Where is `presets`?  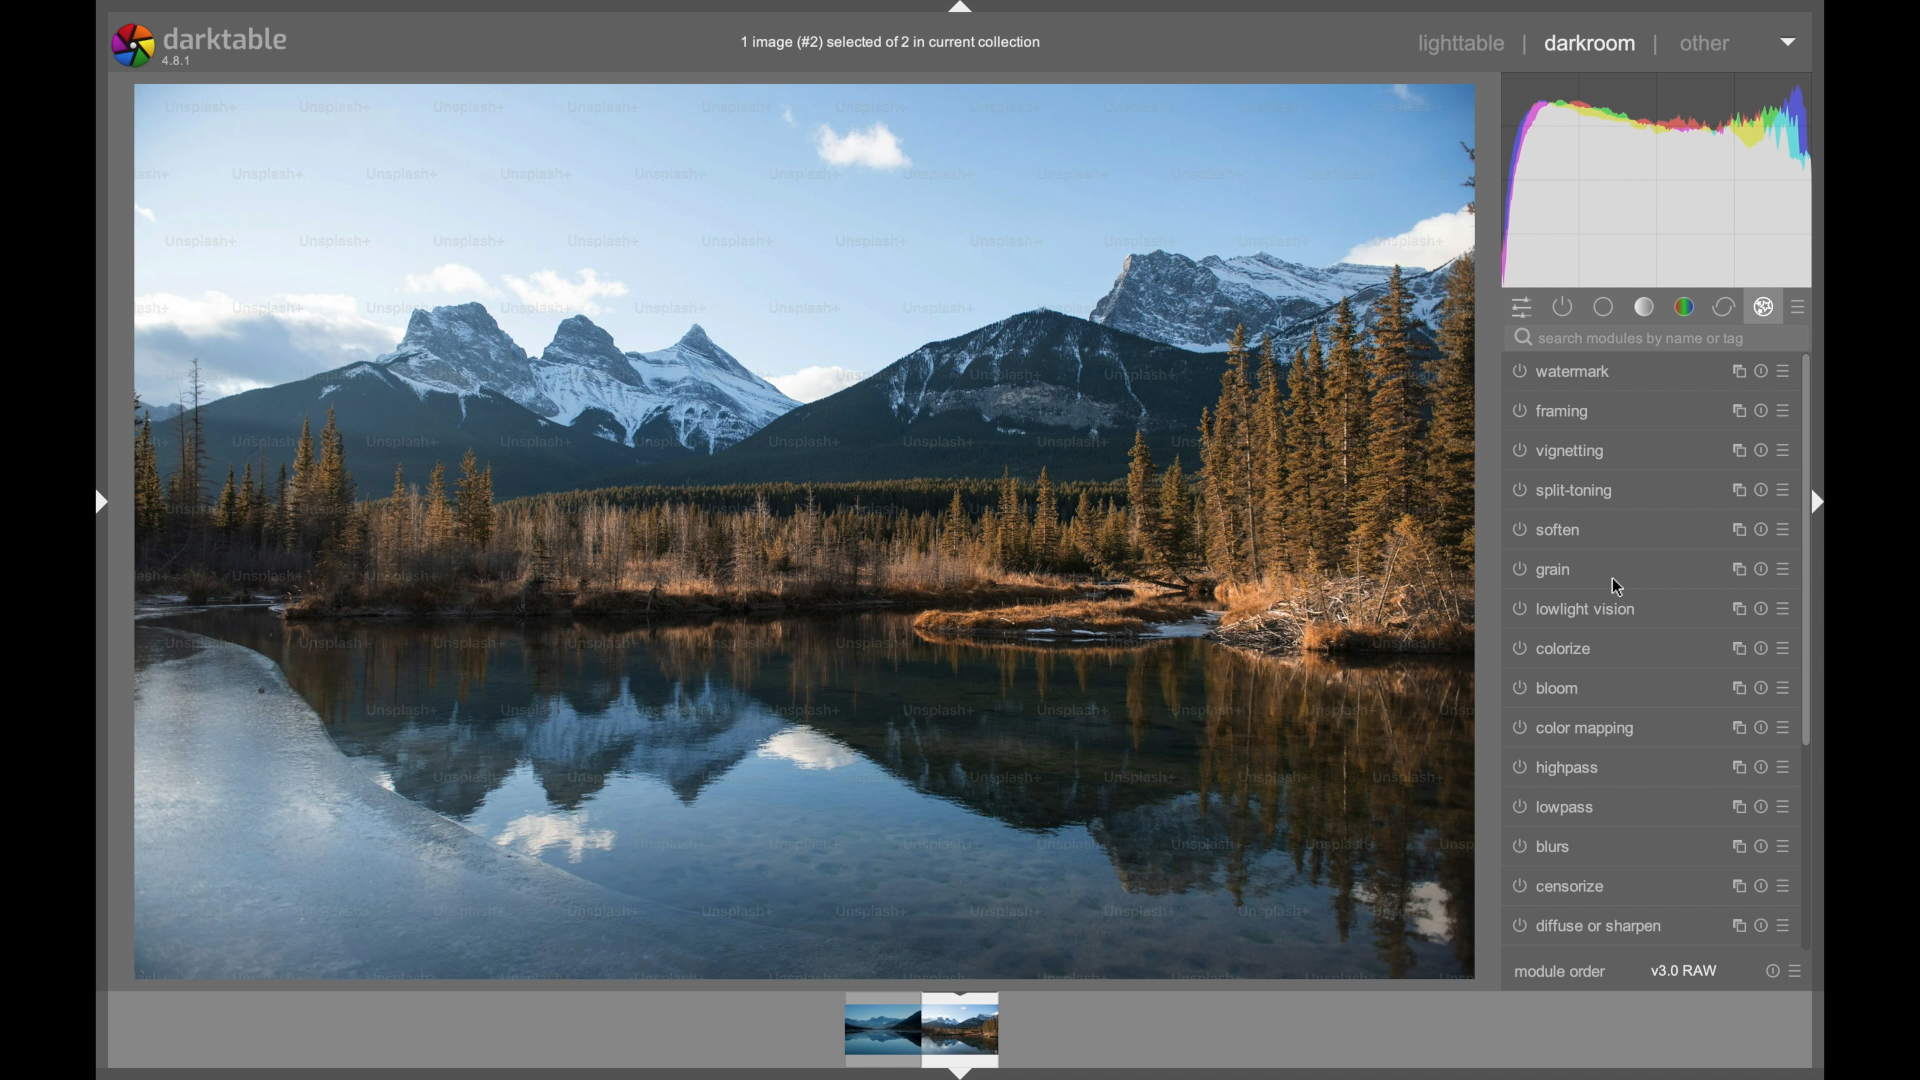 presets is located at coordinates (1802, 308).